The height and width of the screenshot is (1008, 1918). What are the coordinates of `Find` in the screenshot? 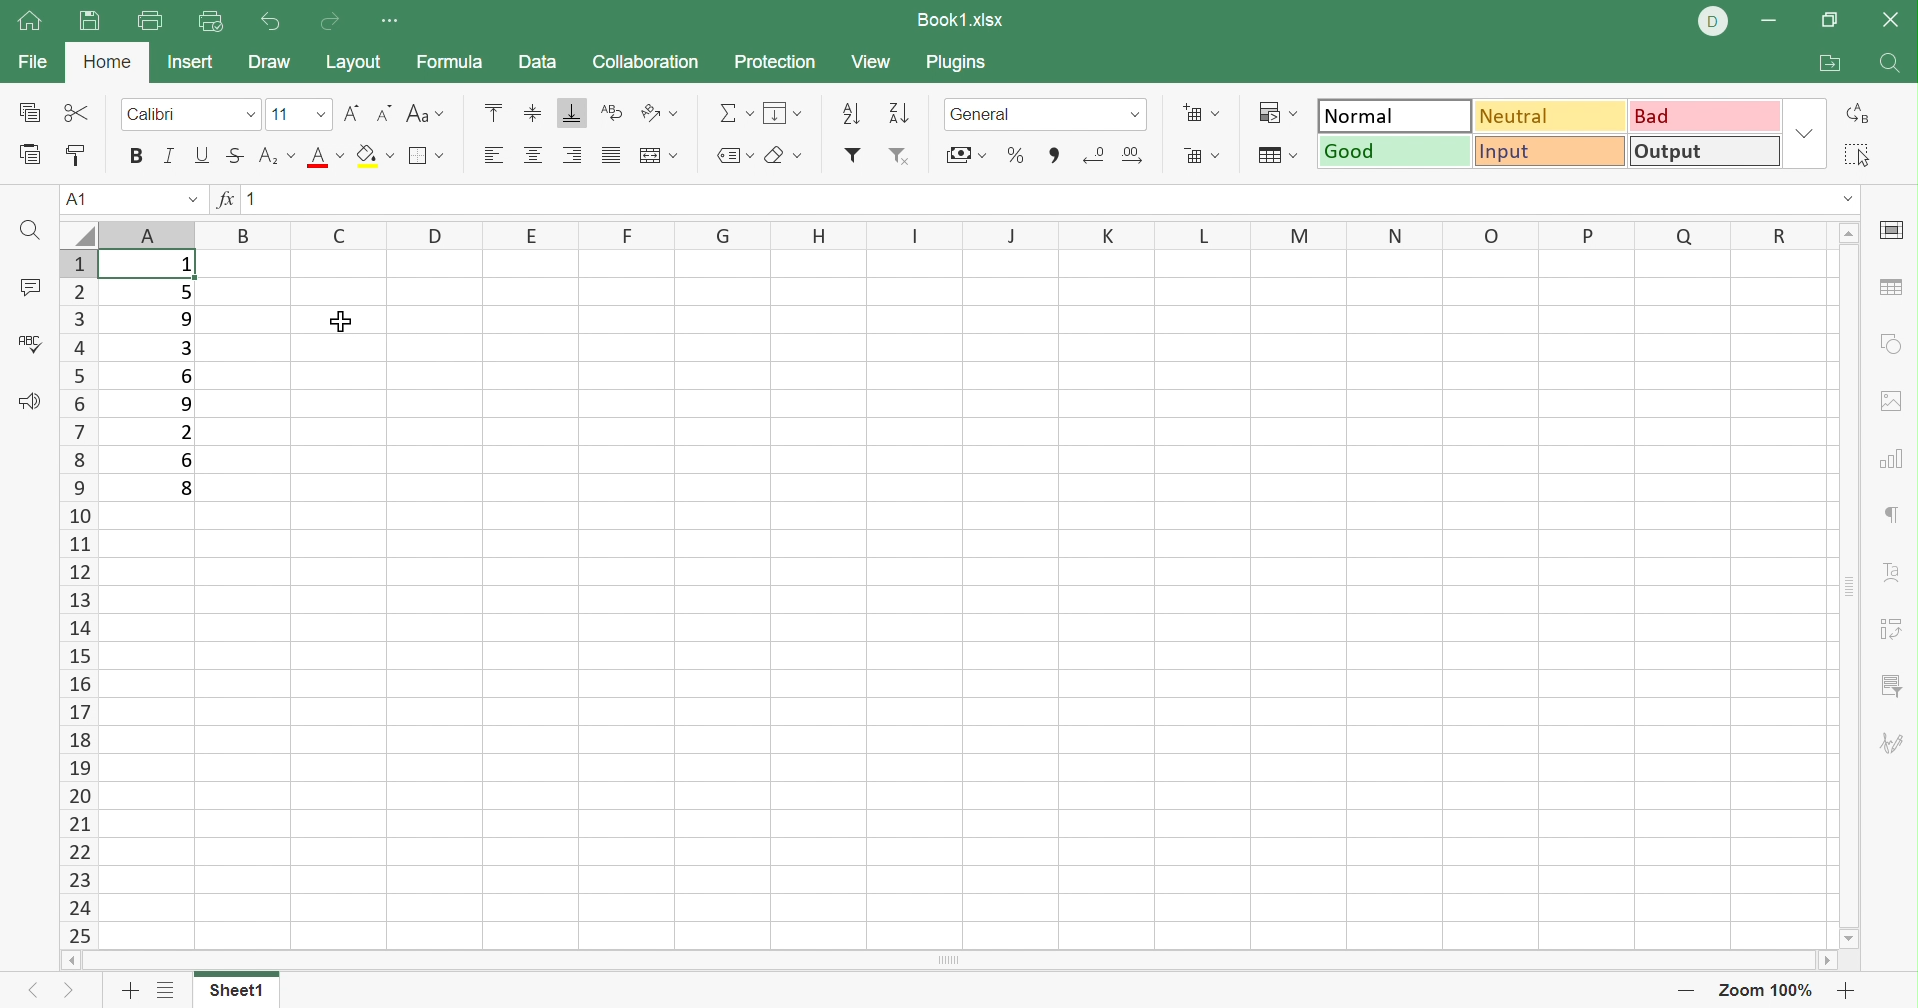 It's located at (34, 233).